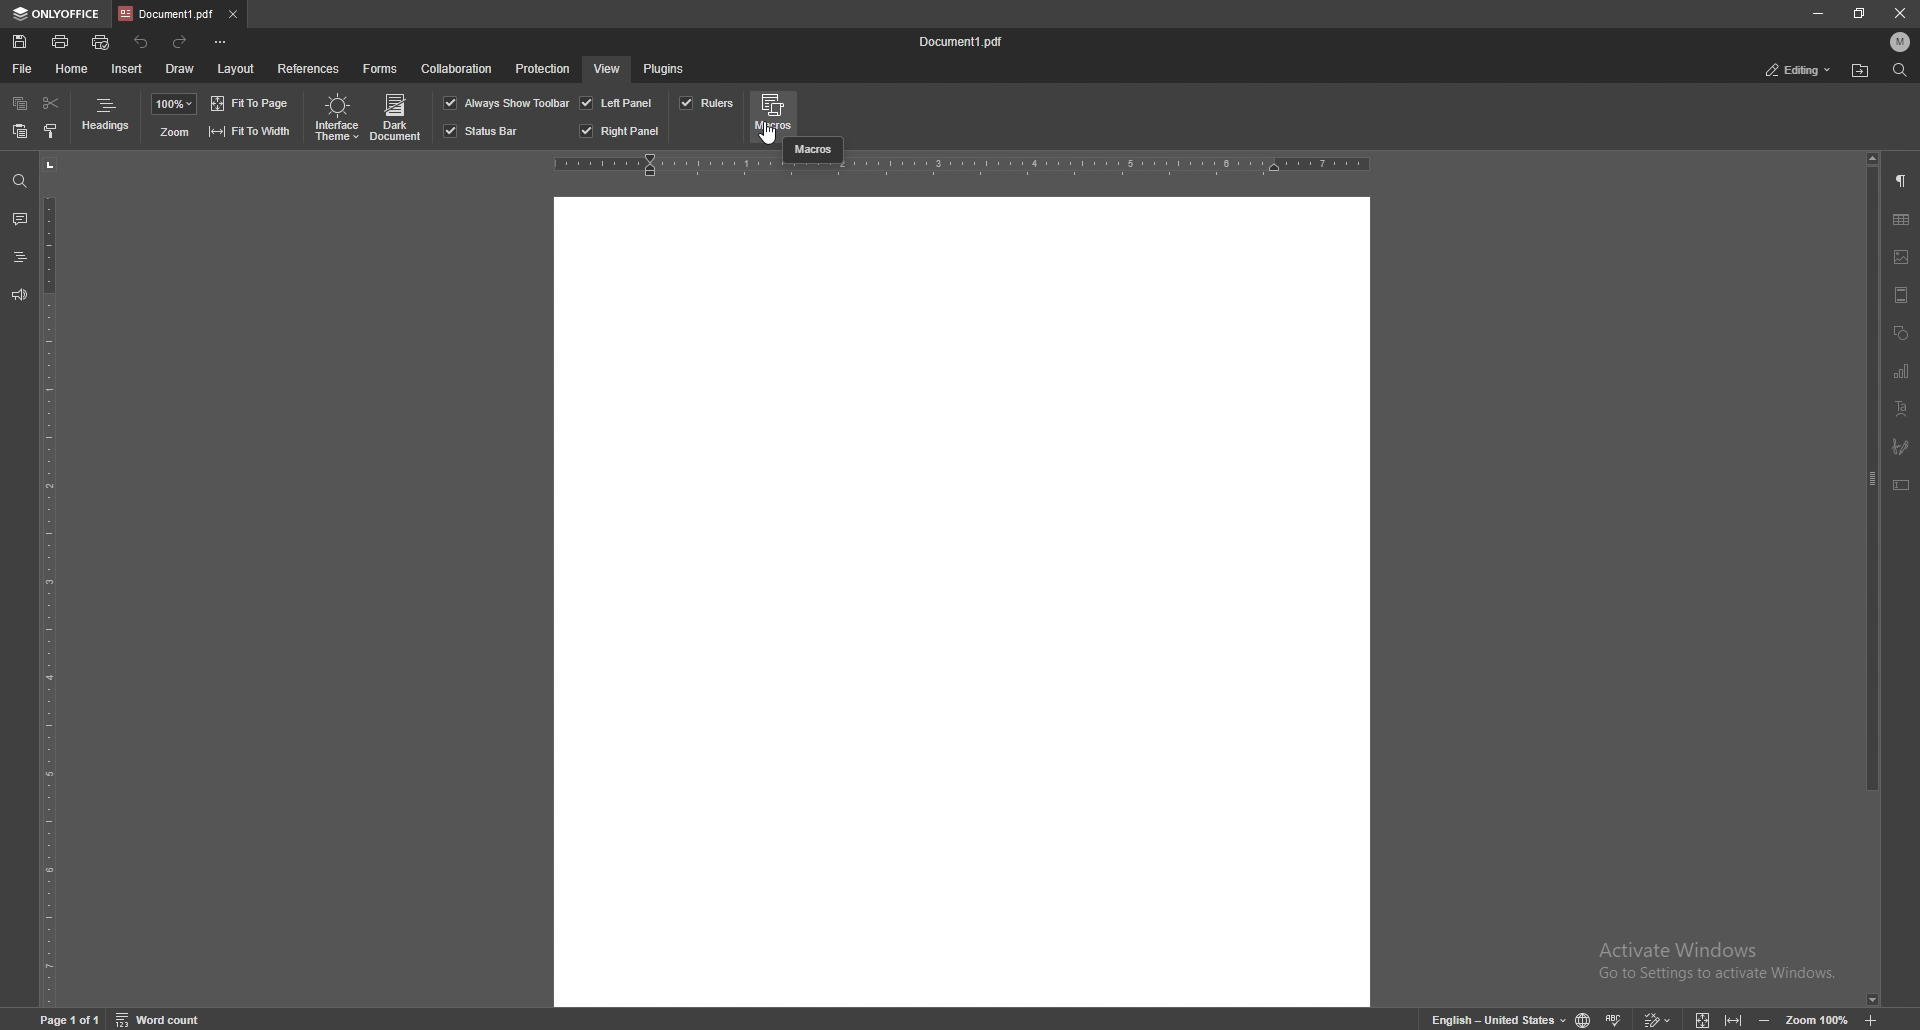 The image size is (1920, 1030). I want to click on close tab, so click(232, 13).